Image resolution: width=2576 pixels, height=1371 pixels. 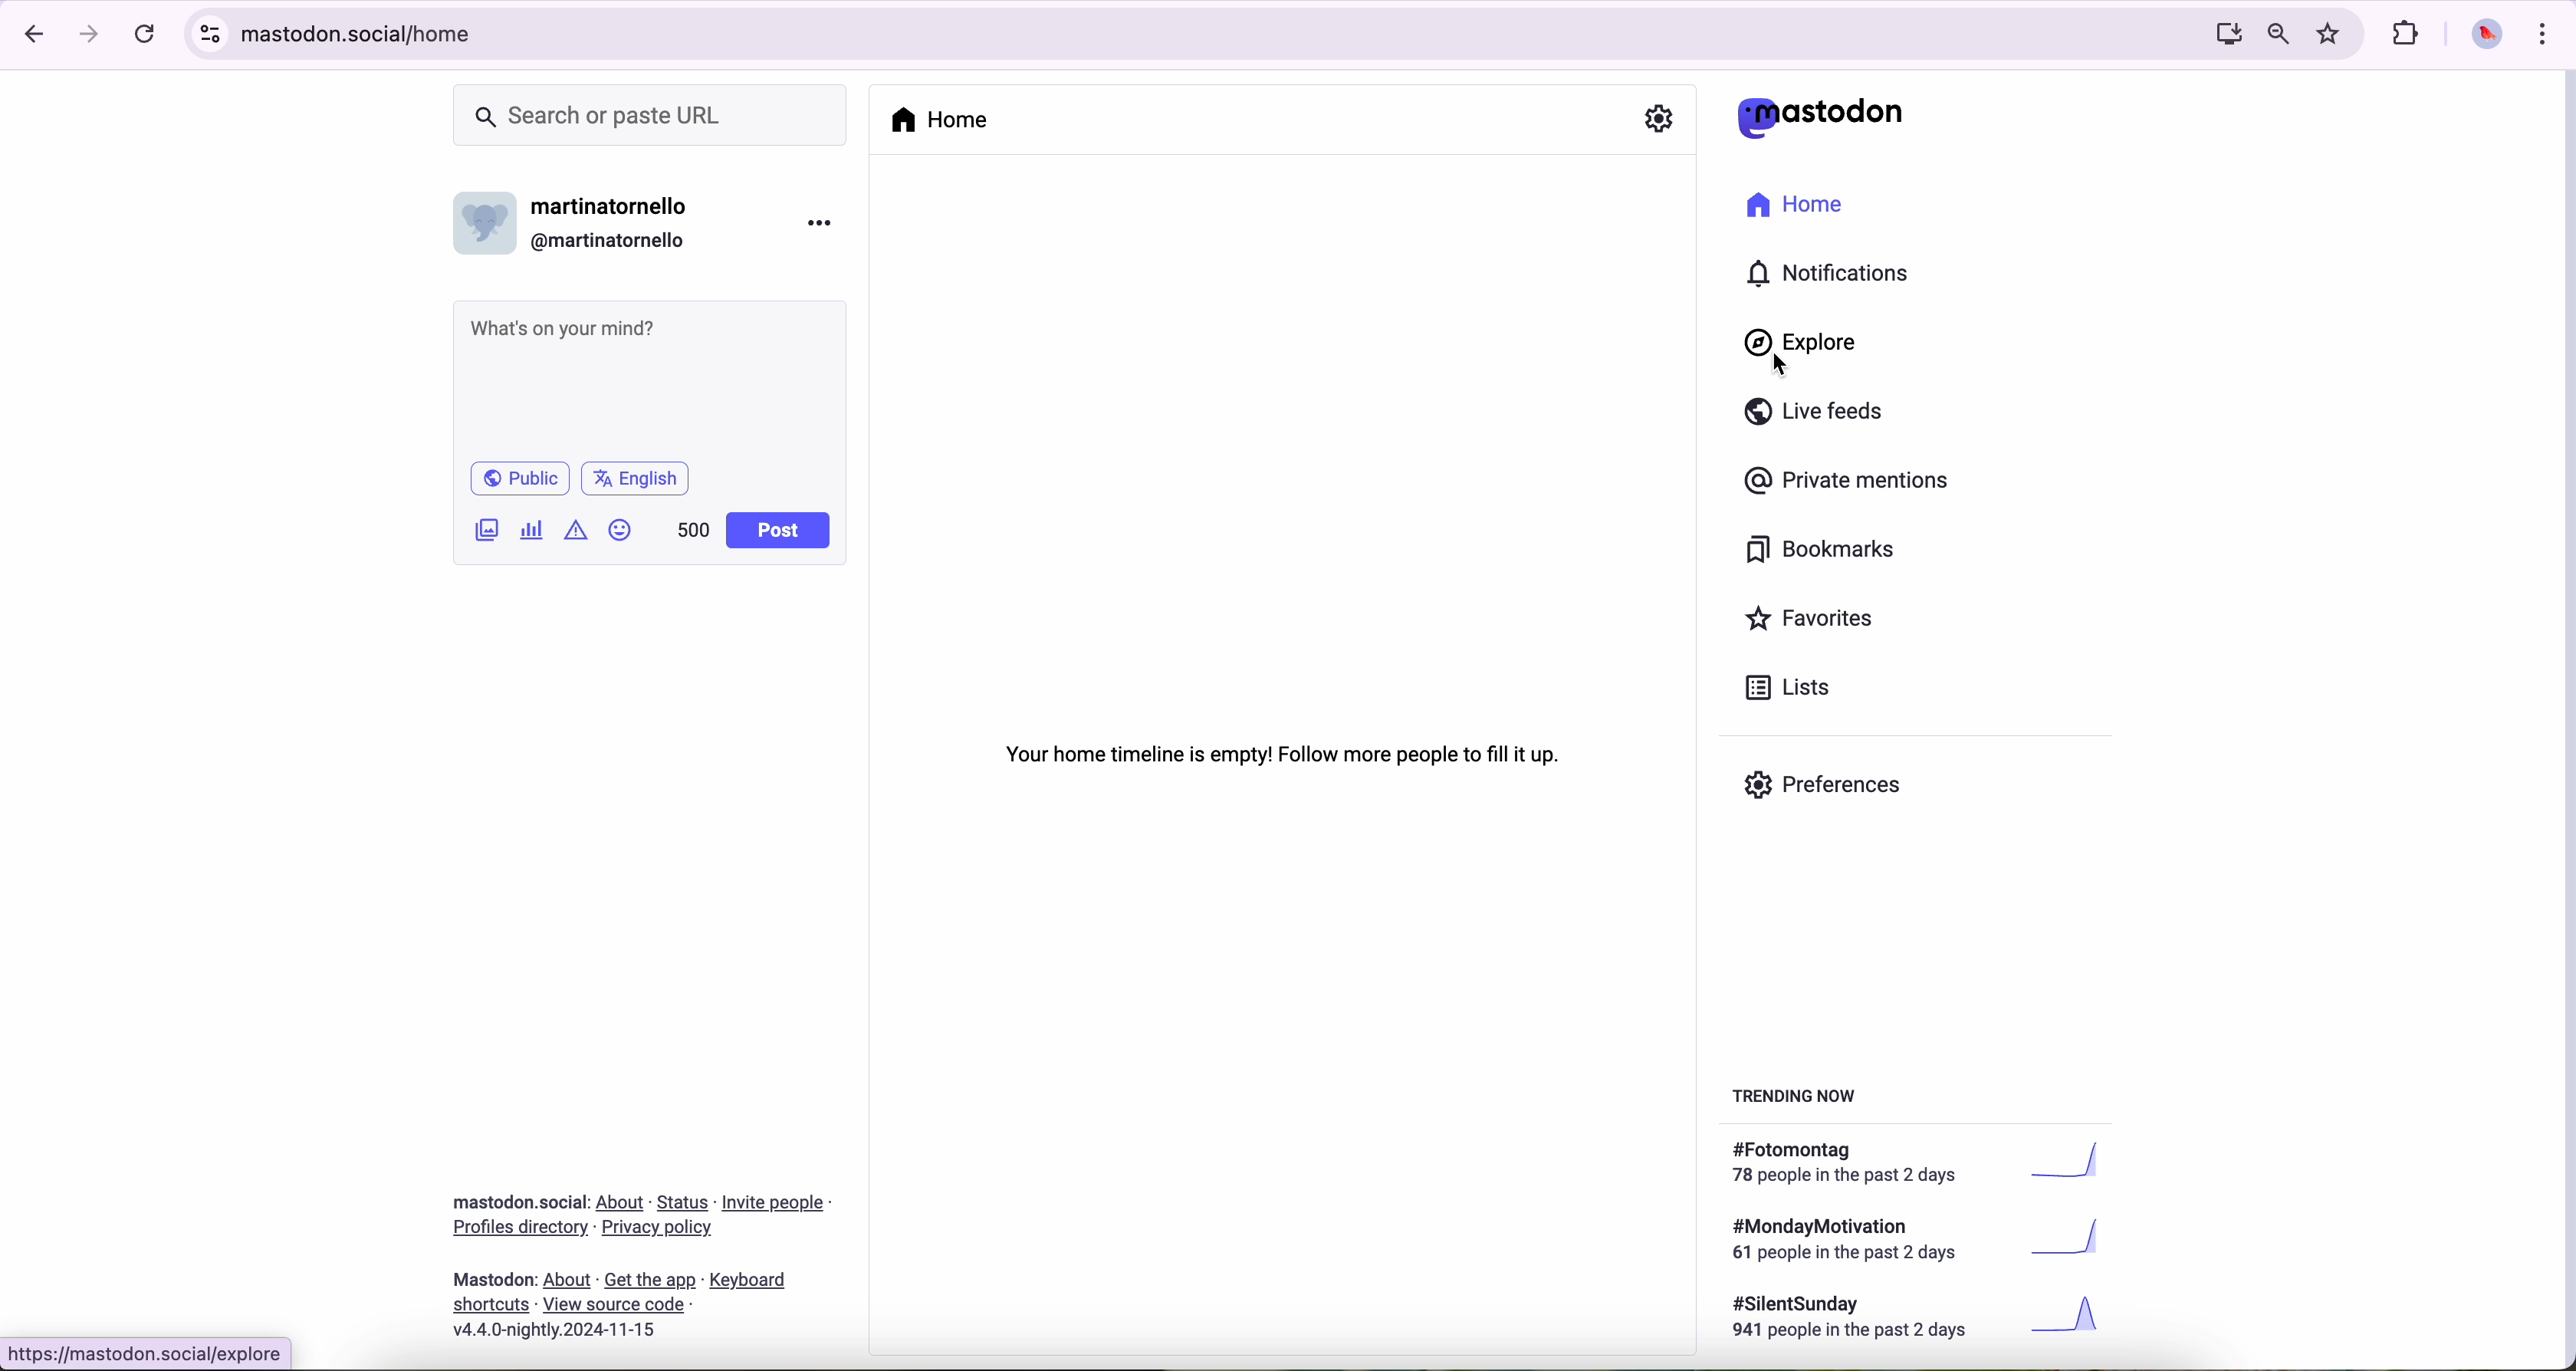 I want to click on bookmarks, so click(x=1821, y=553).